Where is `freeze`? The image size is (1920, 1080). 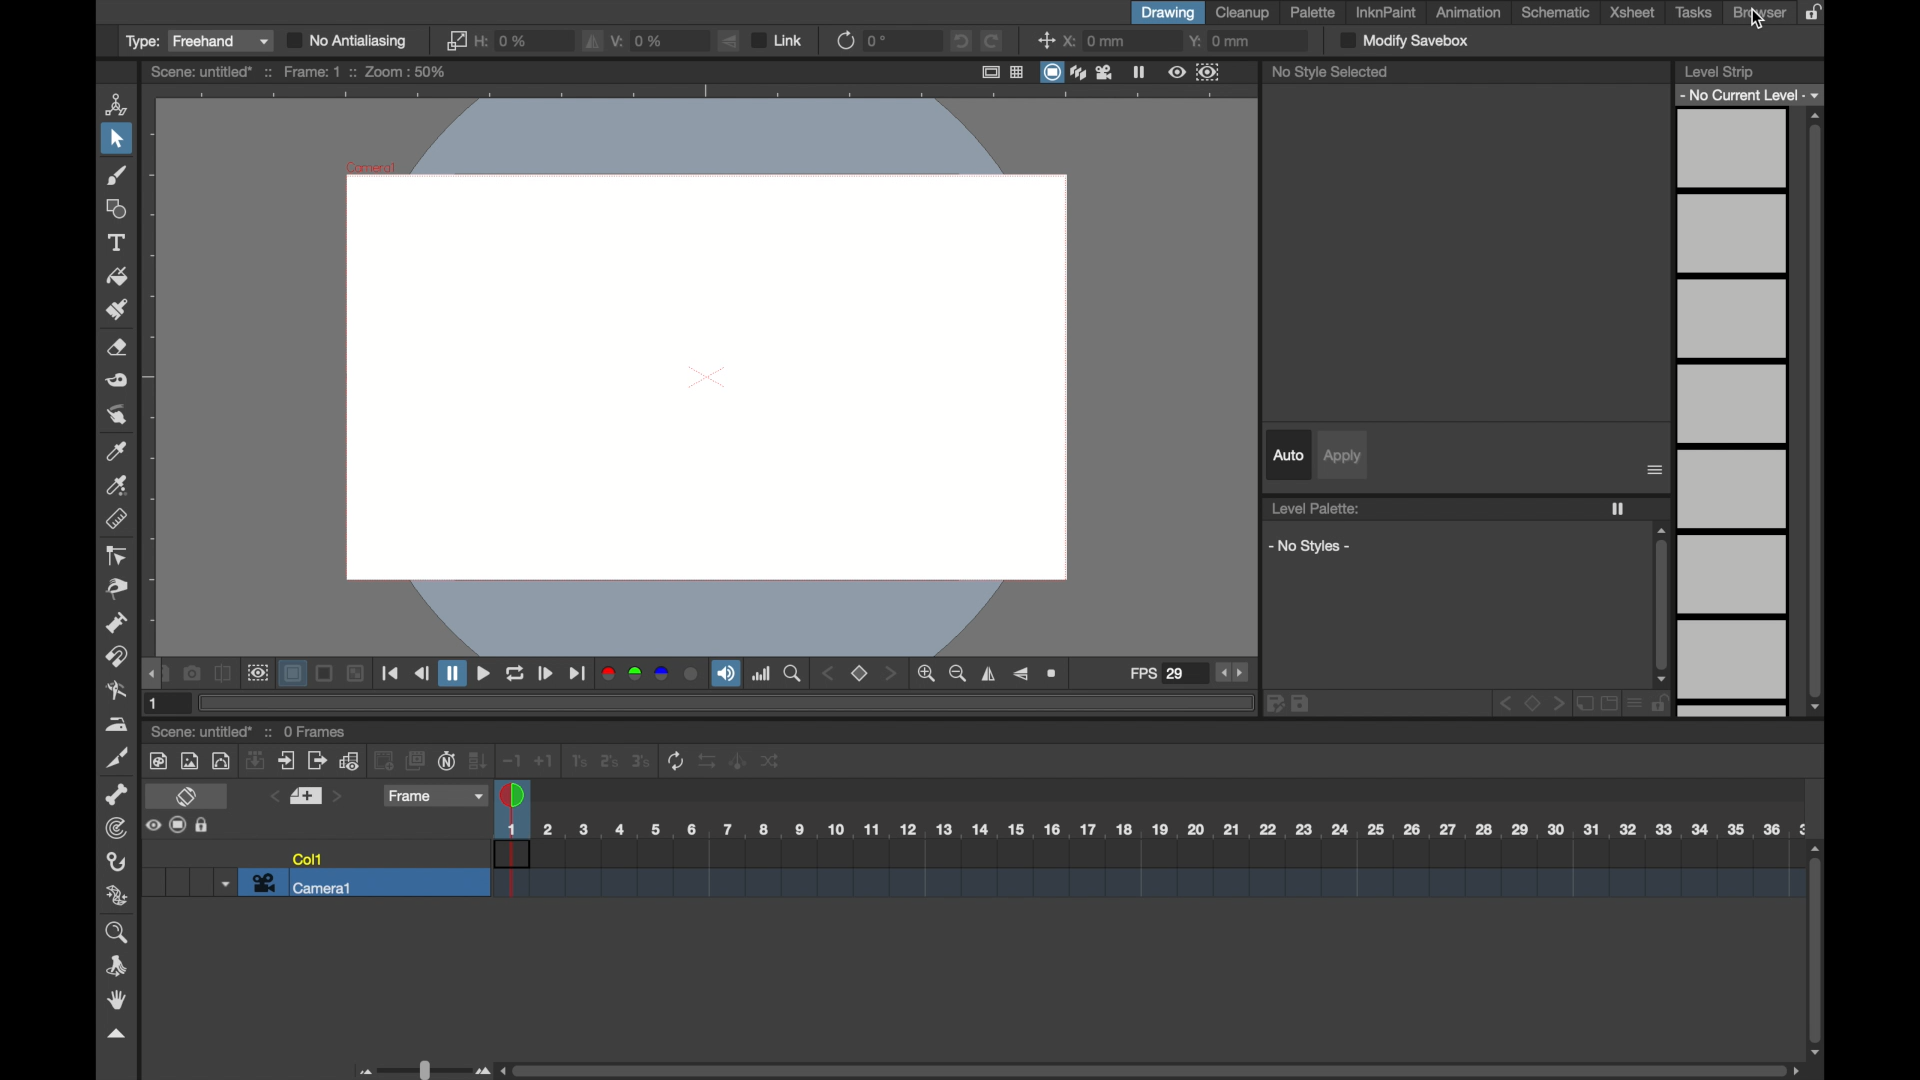 freeze is located at coordinates (1618, 509).